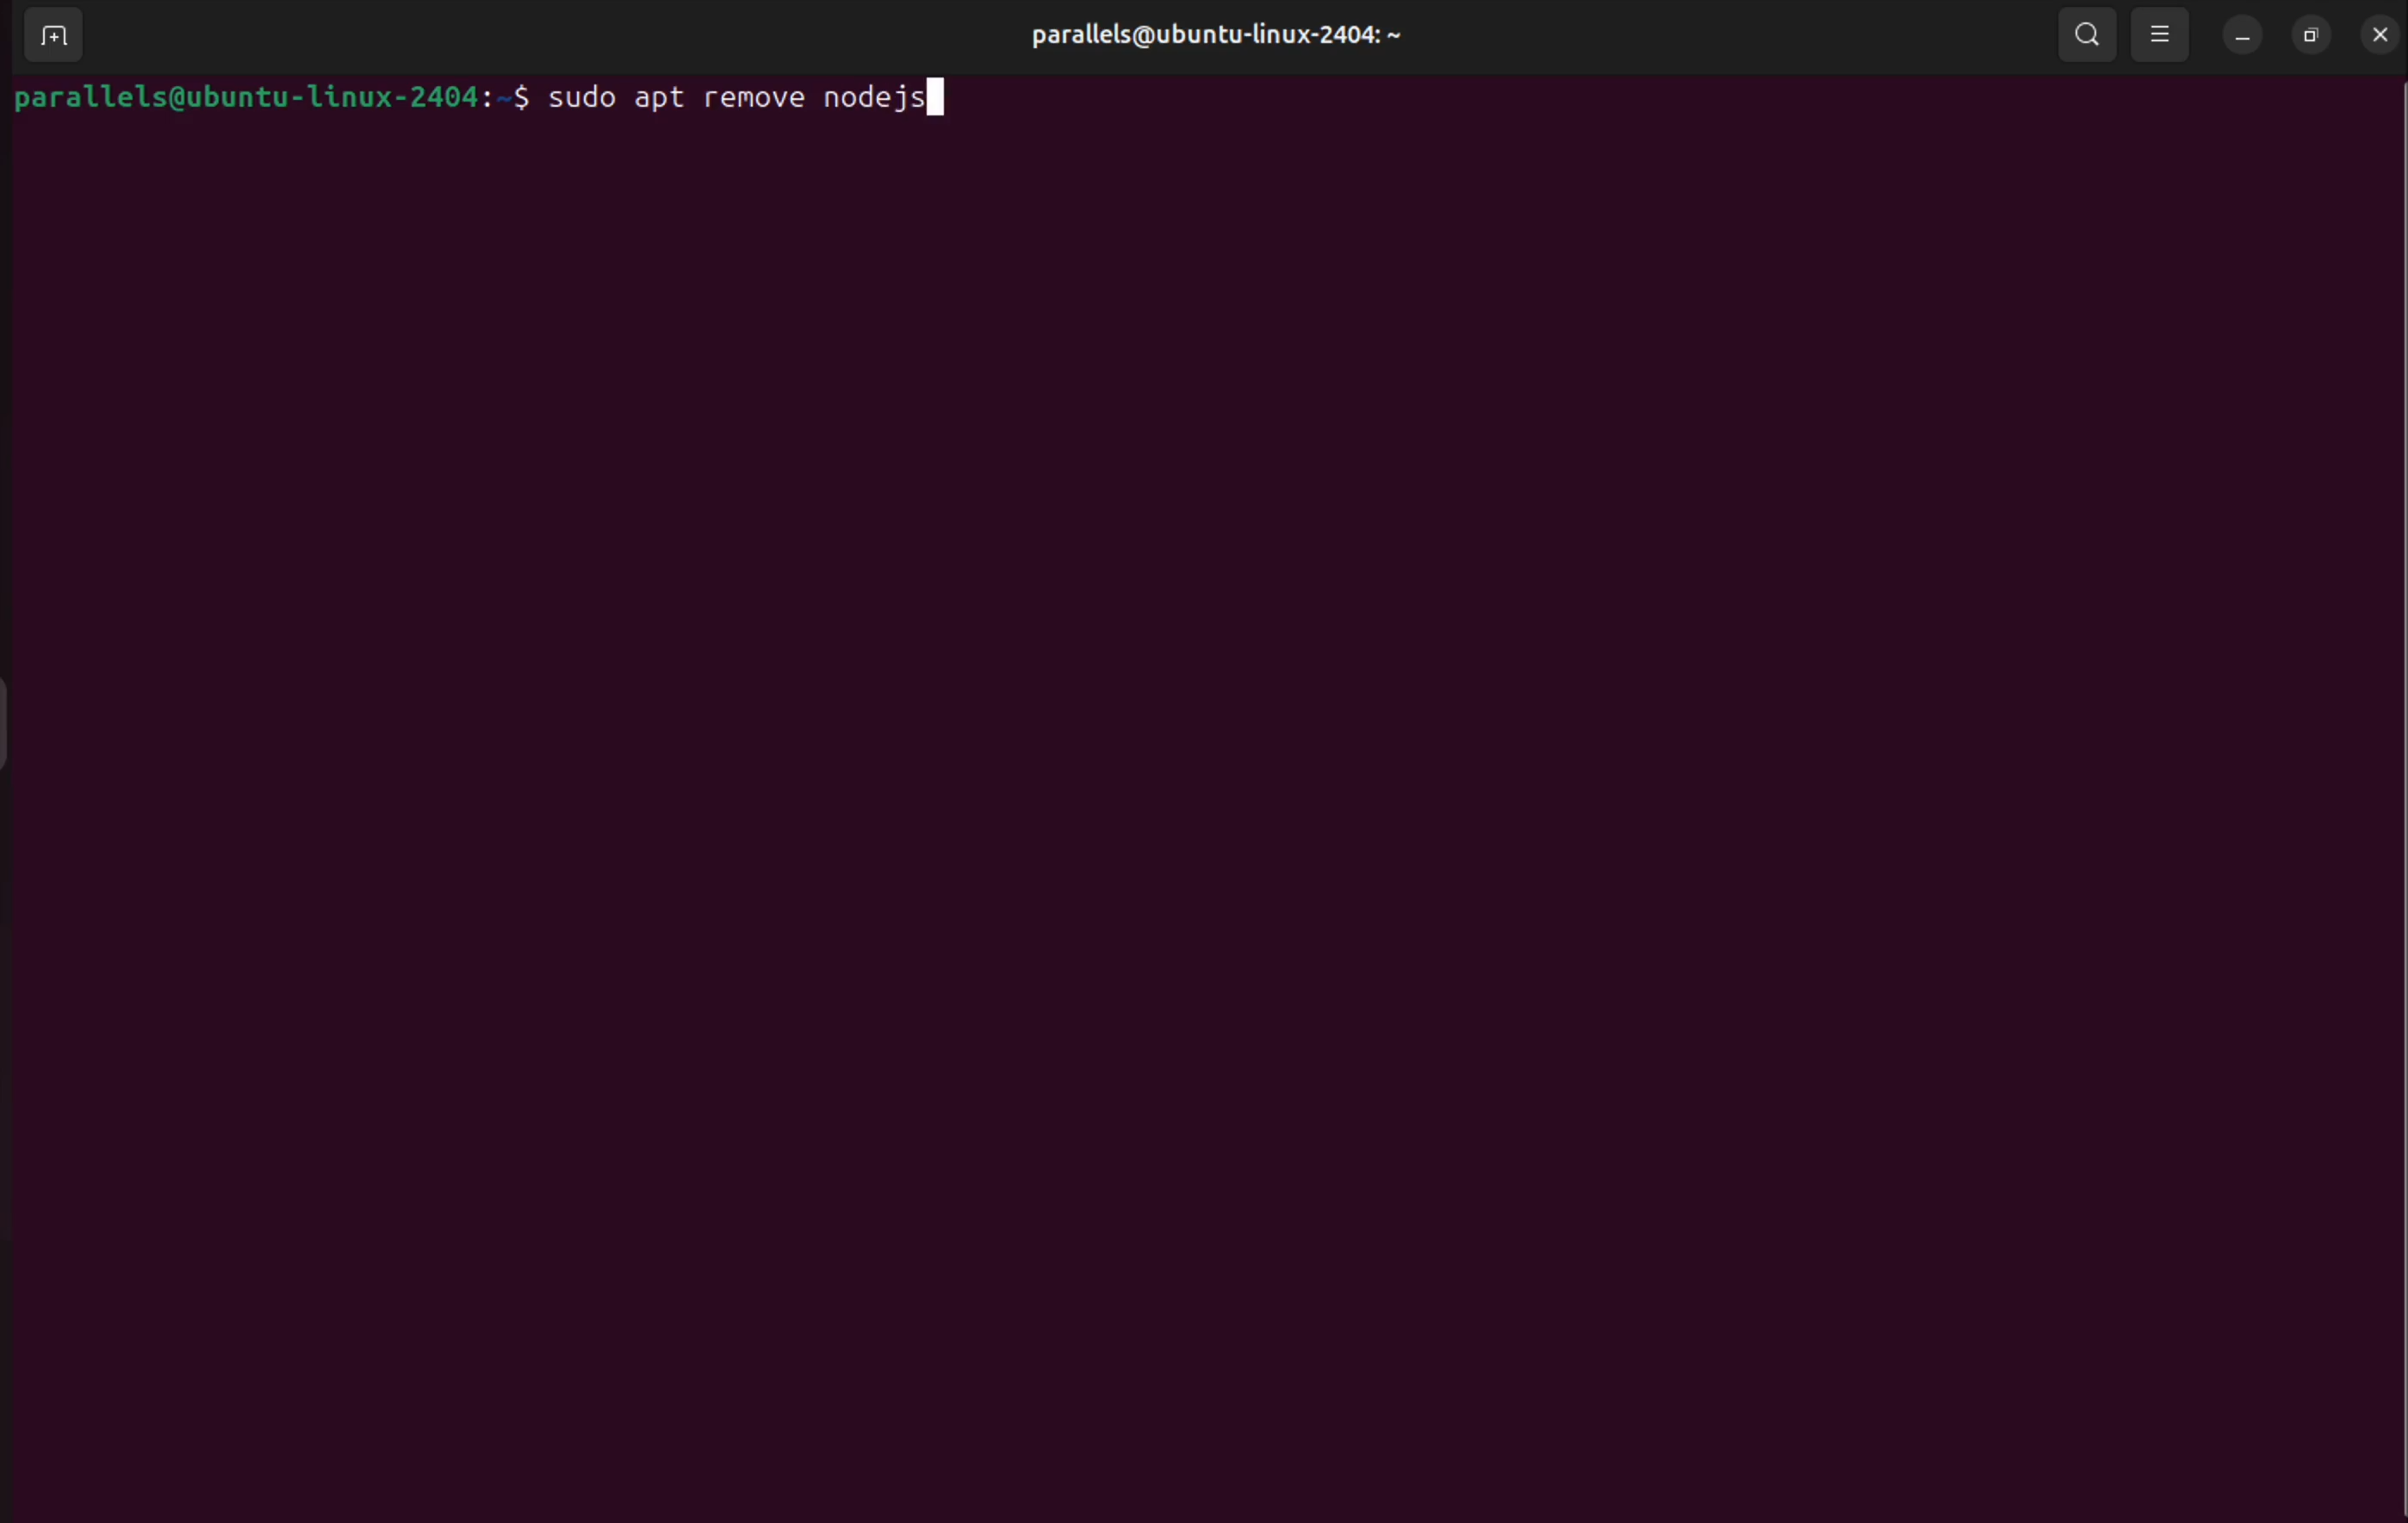 The height and width of the screenshot is (1523, 2408). Describe the element at coordinates (2159, 36) in the screenshot. I see `view options` at that location.